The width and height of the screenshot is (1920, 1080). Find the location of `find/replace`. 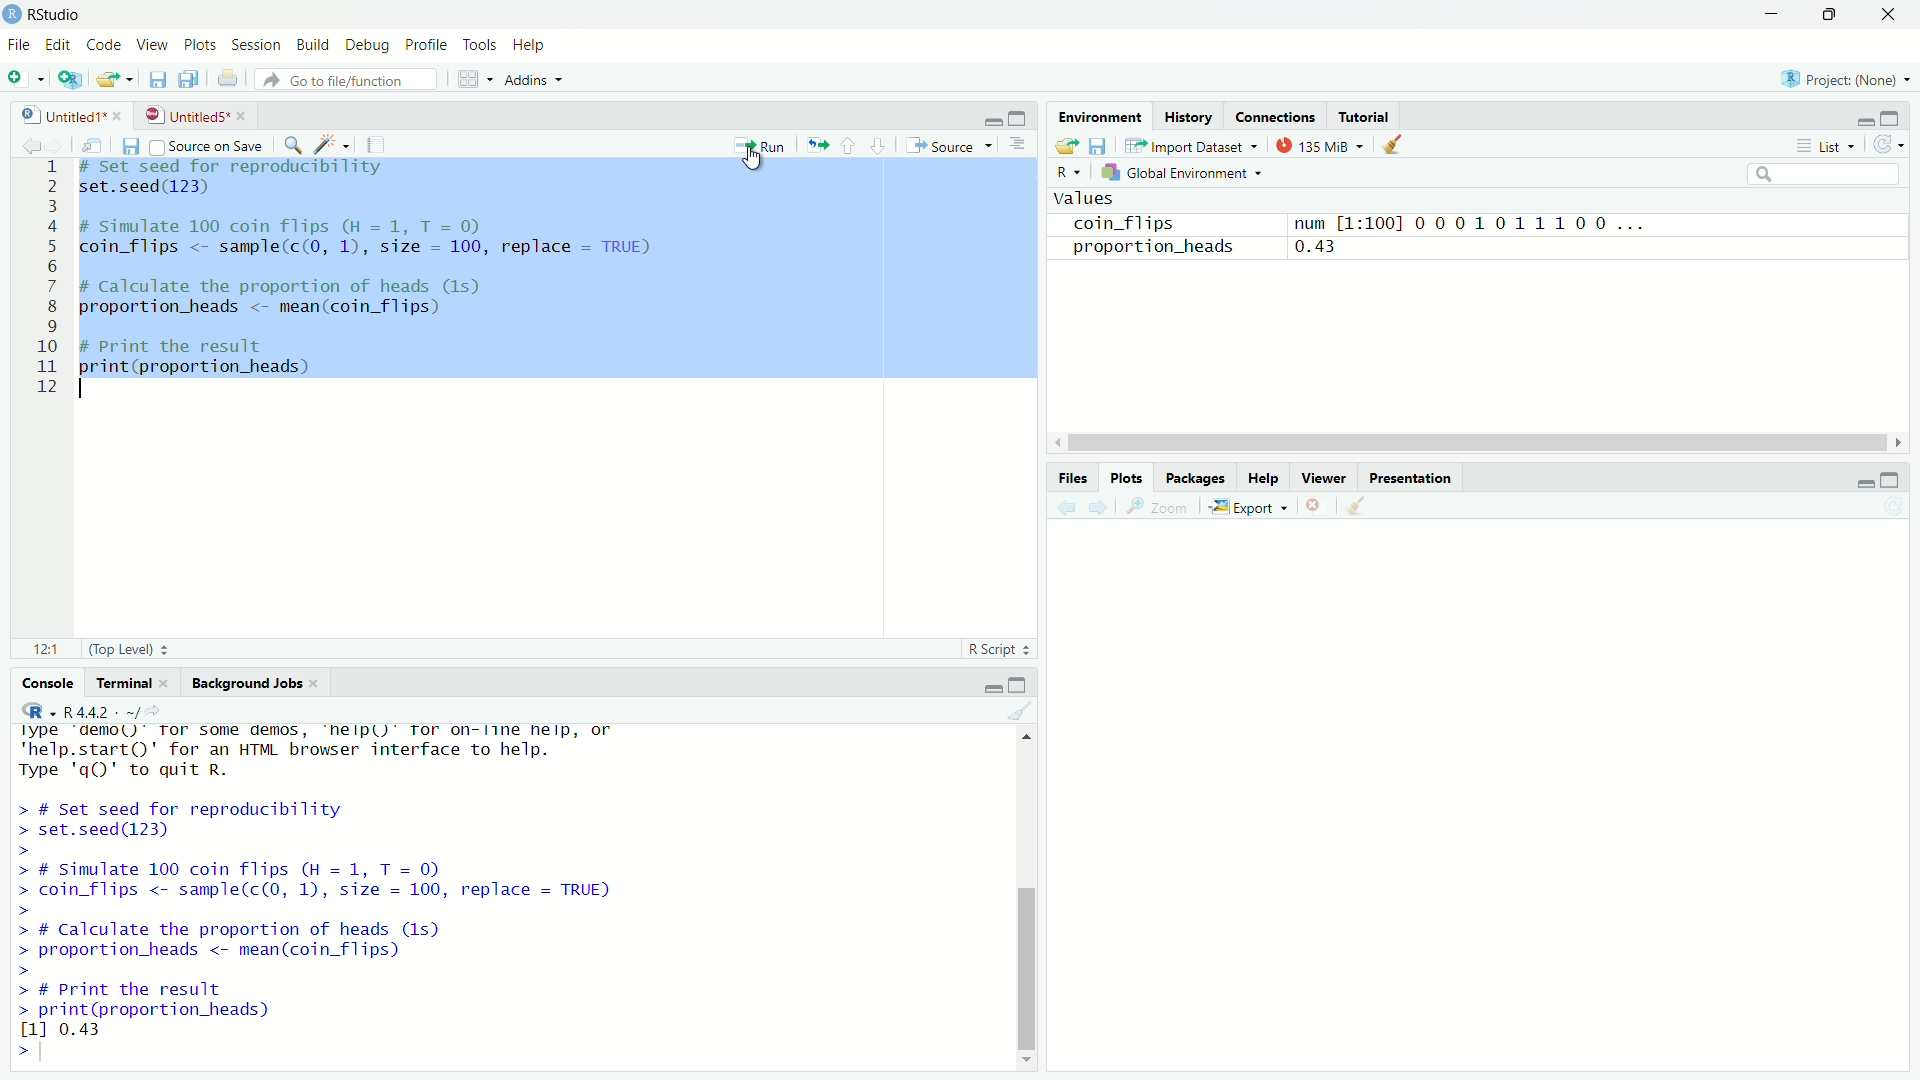

find/replace is located at coordinates (293, 144).